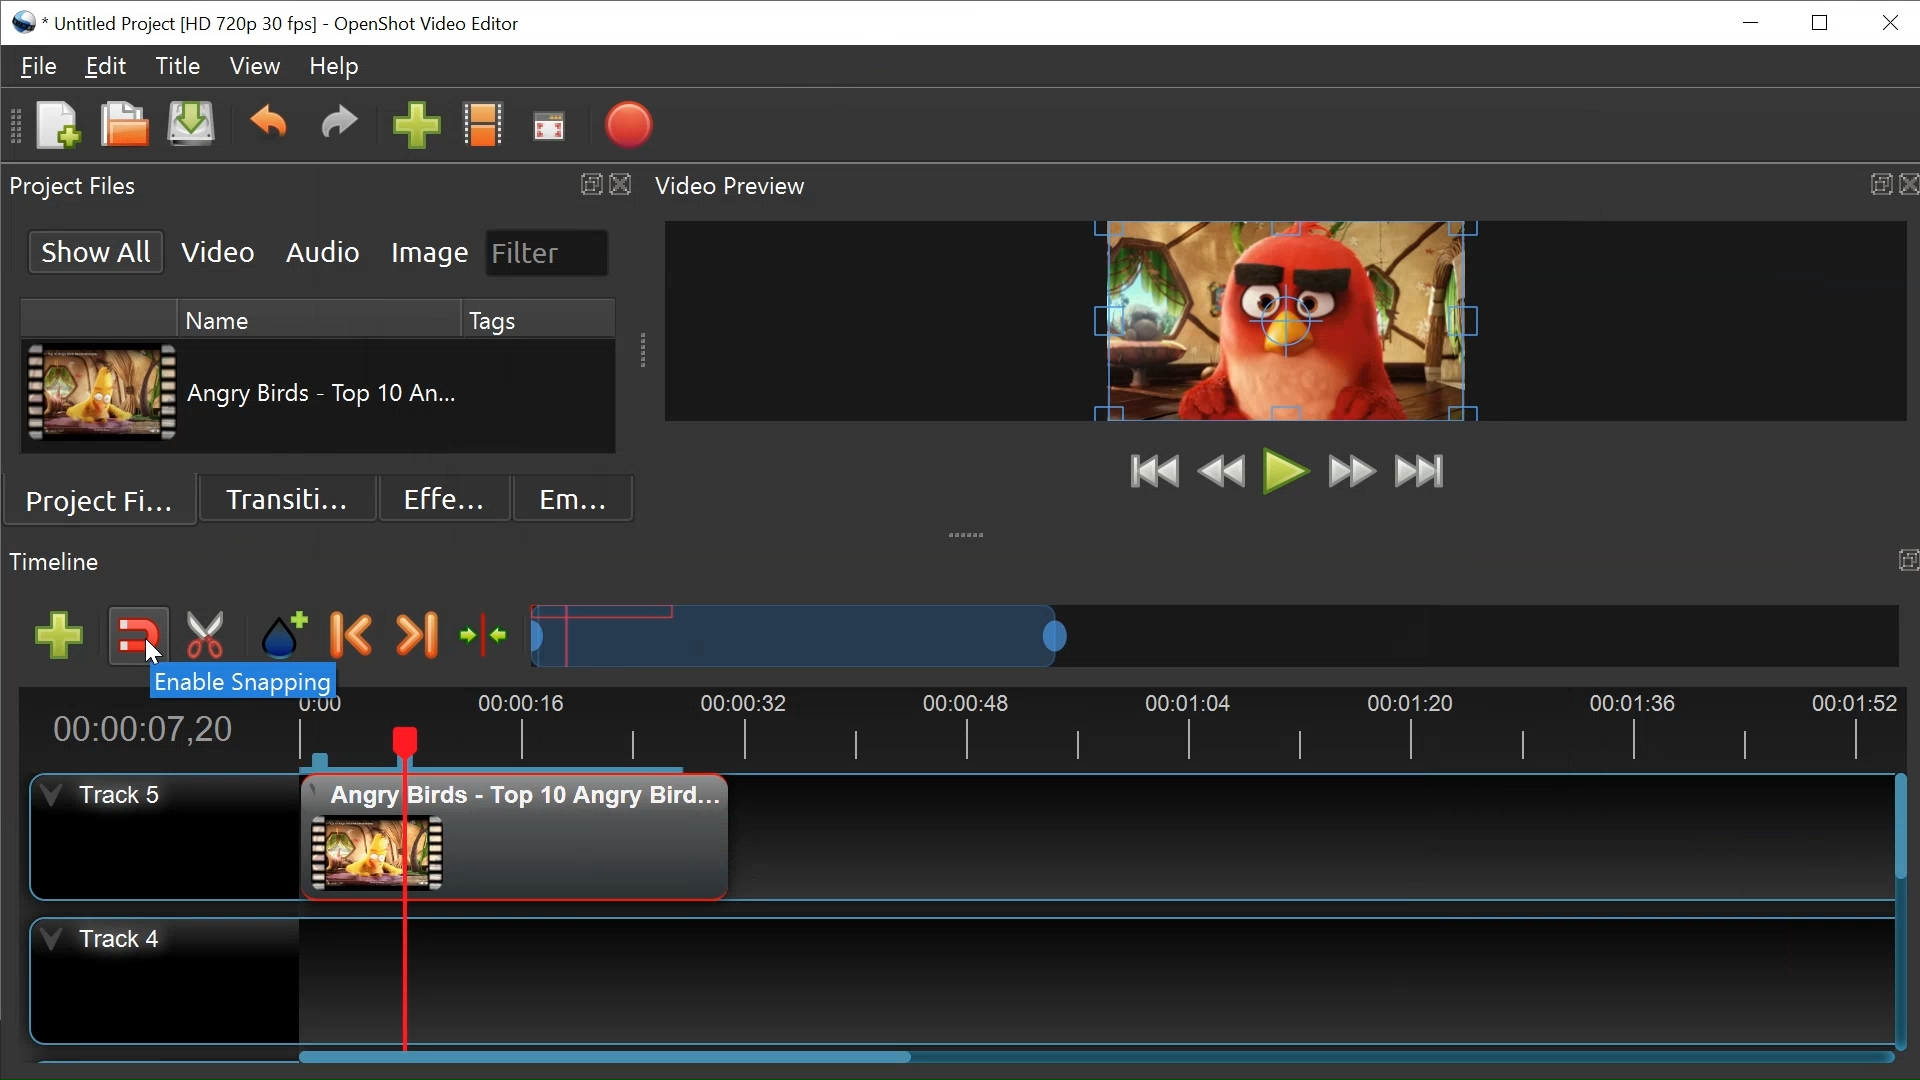  What do you see at coordinates (158, 726) in the screenshot?
I see `Current Position in Hours: Minutes: Seconds: Milliseconds ` at bounding box center [158, 726].